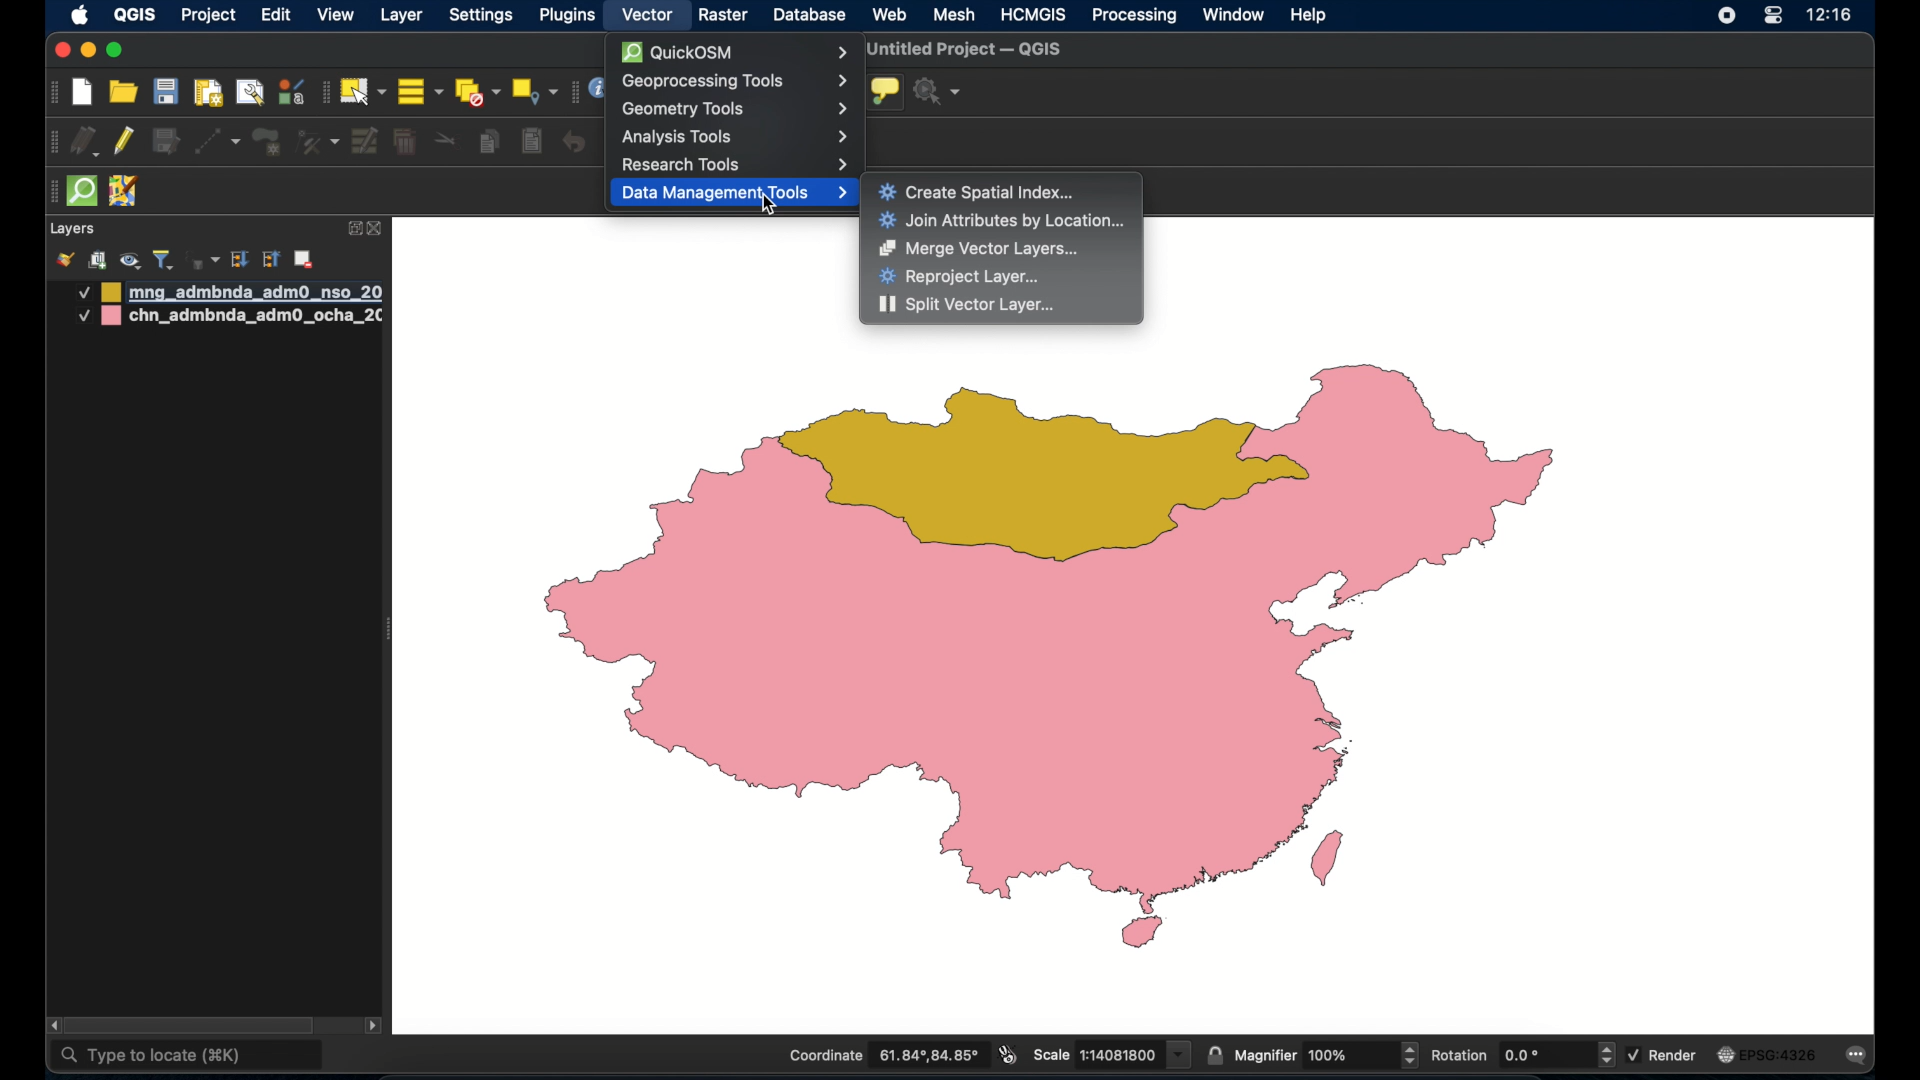 The height and width of the screenshot is (1080, 1920). What do you see at coordinates (65, 260) in the screenshot?
I see `open layer styling panel` at bounding box center [65, 260].